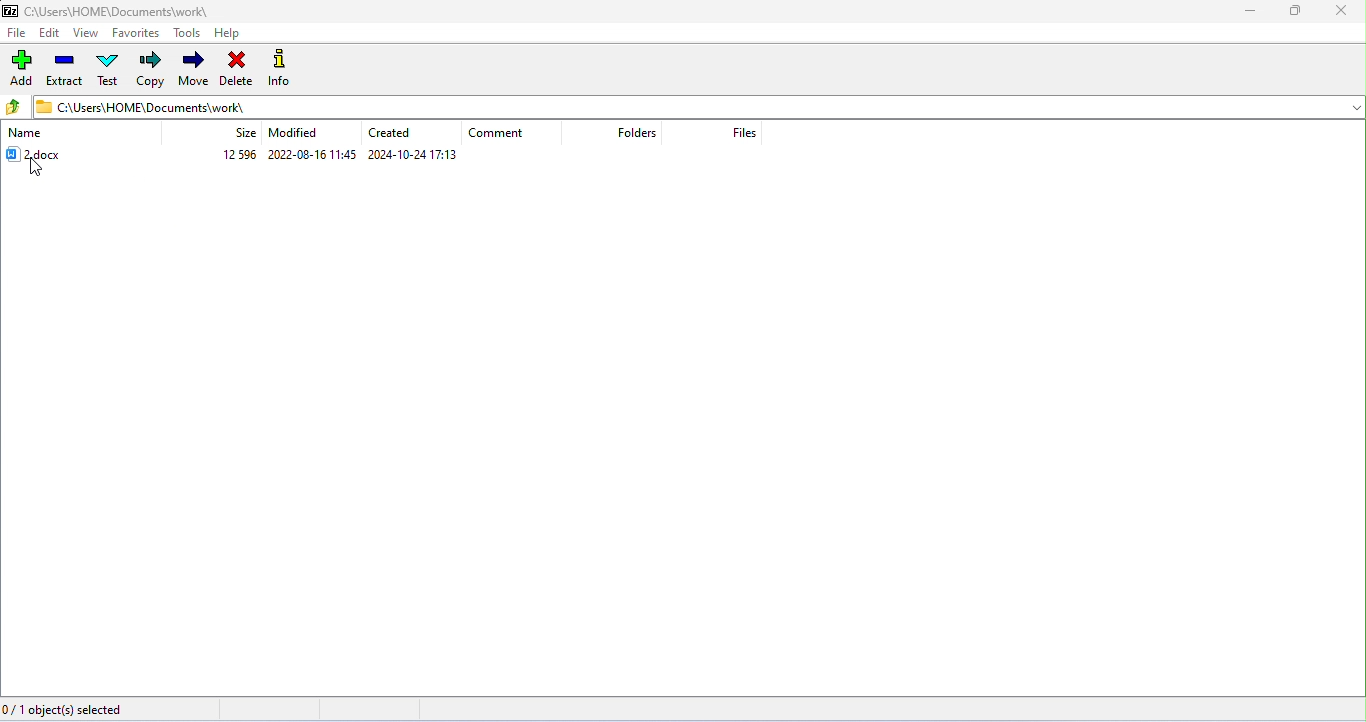 This screenshot has width=1366, height=722. Describe the element at coordinates (236, 68) in the screenshot. I see `delete` at that location.